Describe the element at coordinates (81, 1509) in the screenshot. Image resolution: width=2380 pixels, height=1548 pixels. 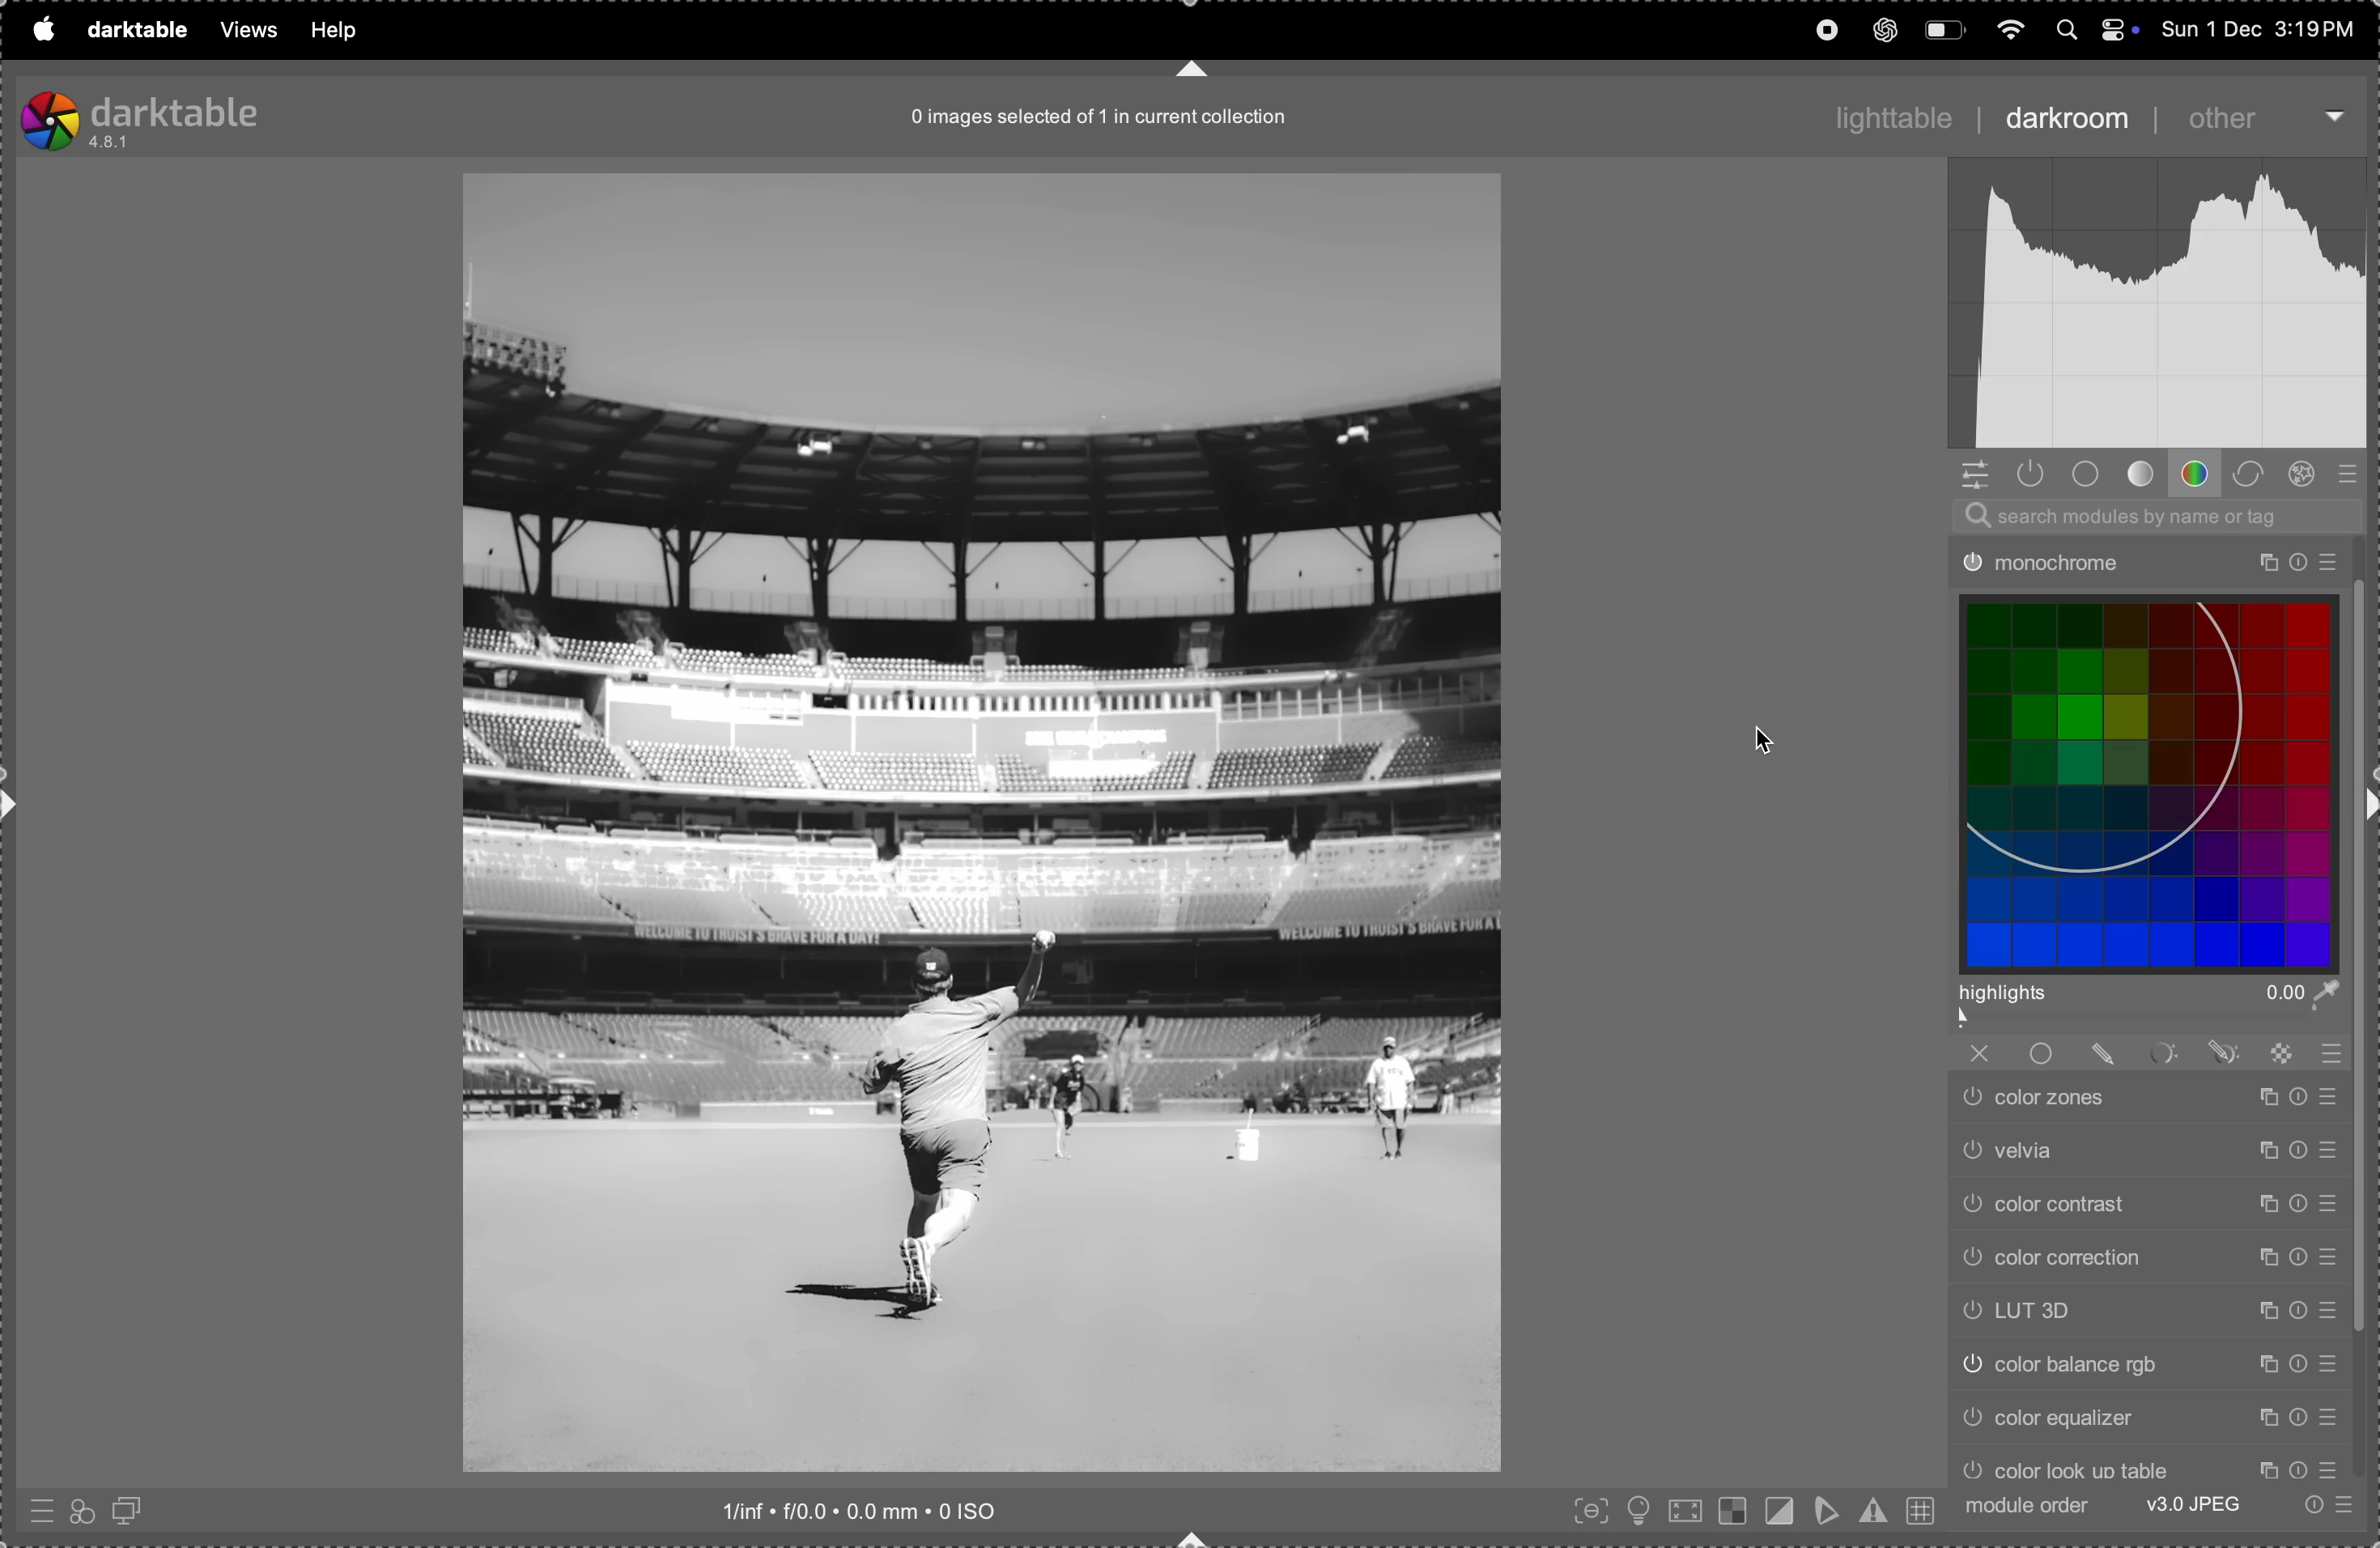
I see `quick acess for apply styles` at that location.